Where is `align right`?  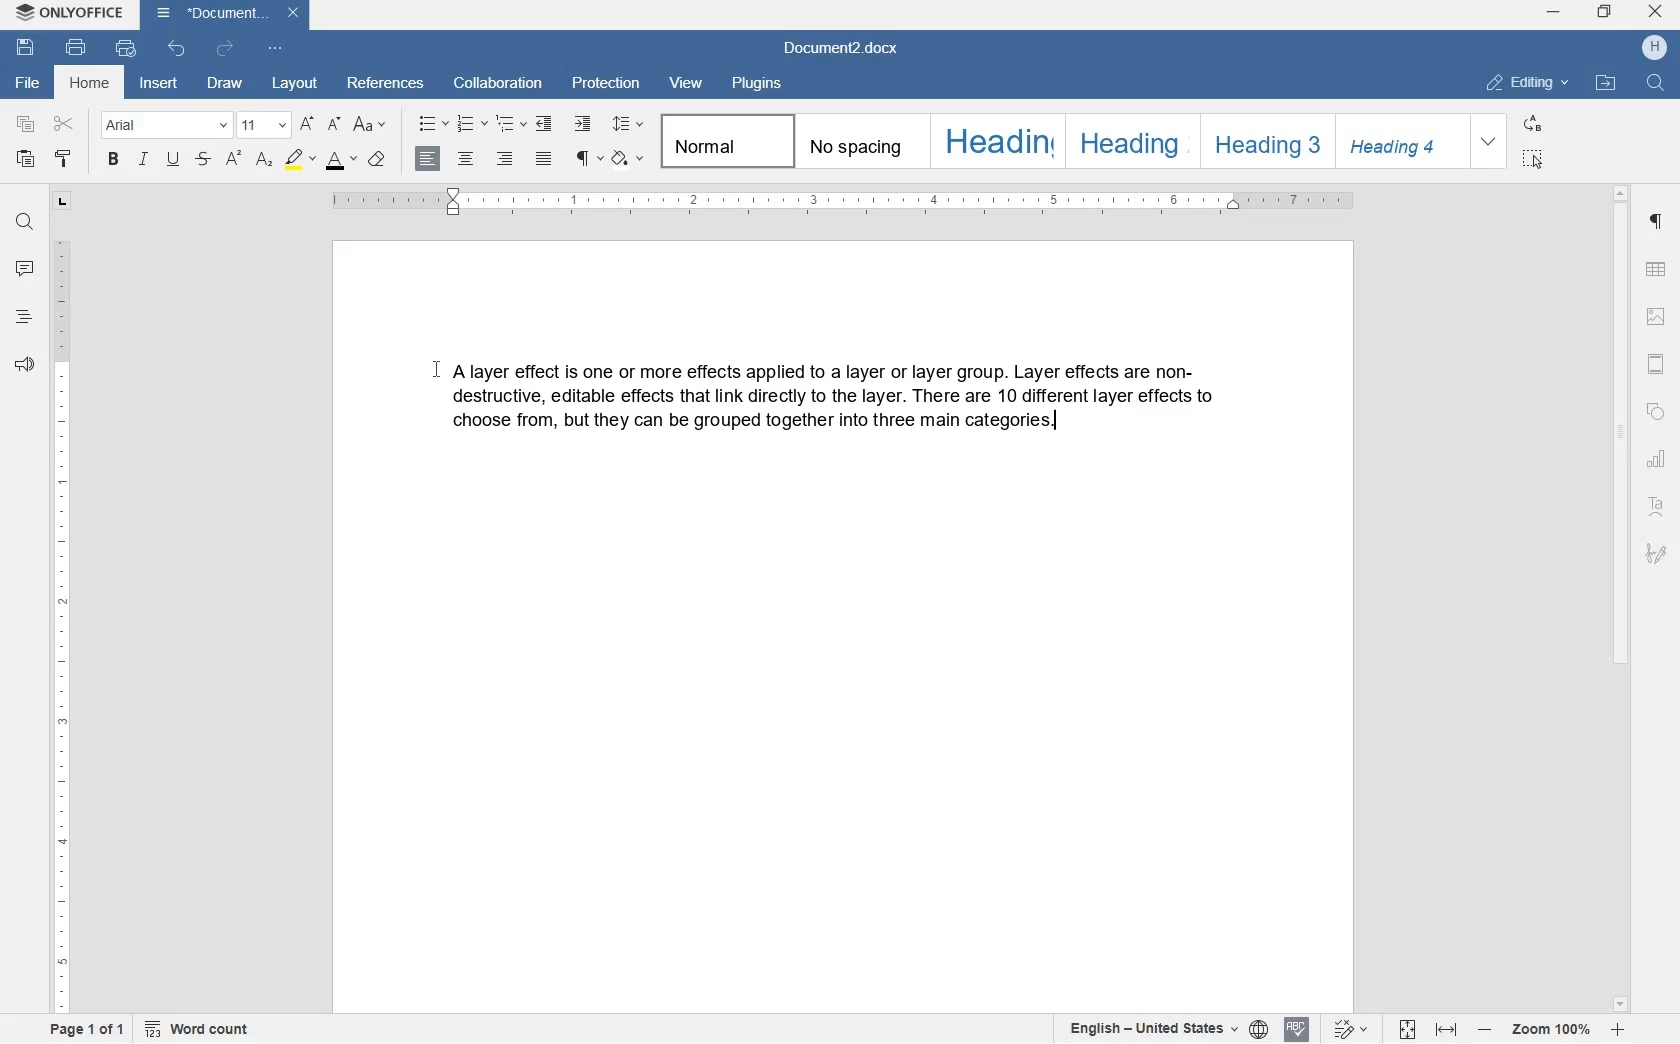 align right is located at coordinates (427, 160).